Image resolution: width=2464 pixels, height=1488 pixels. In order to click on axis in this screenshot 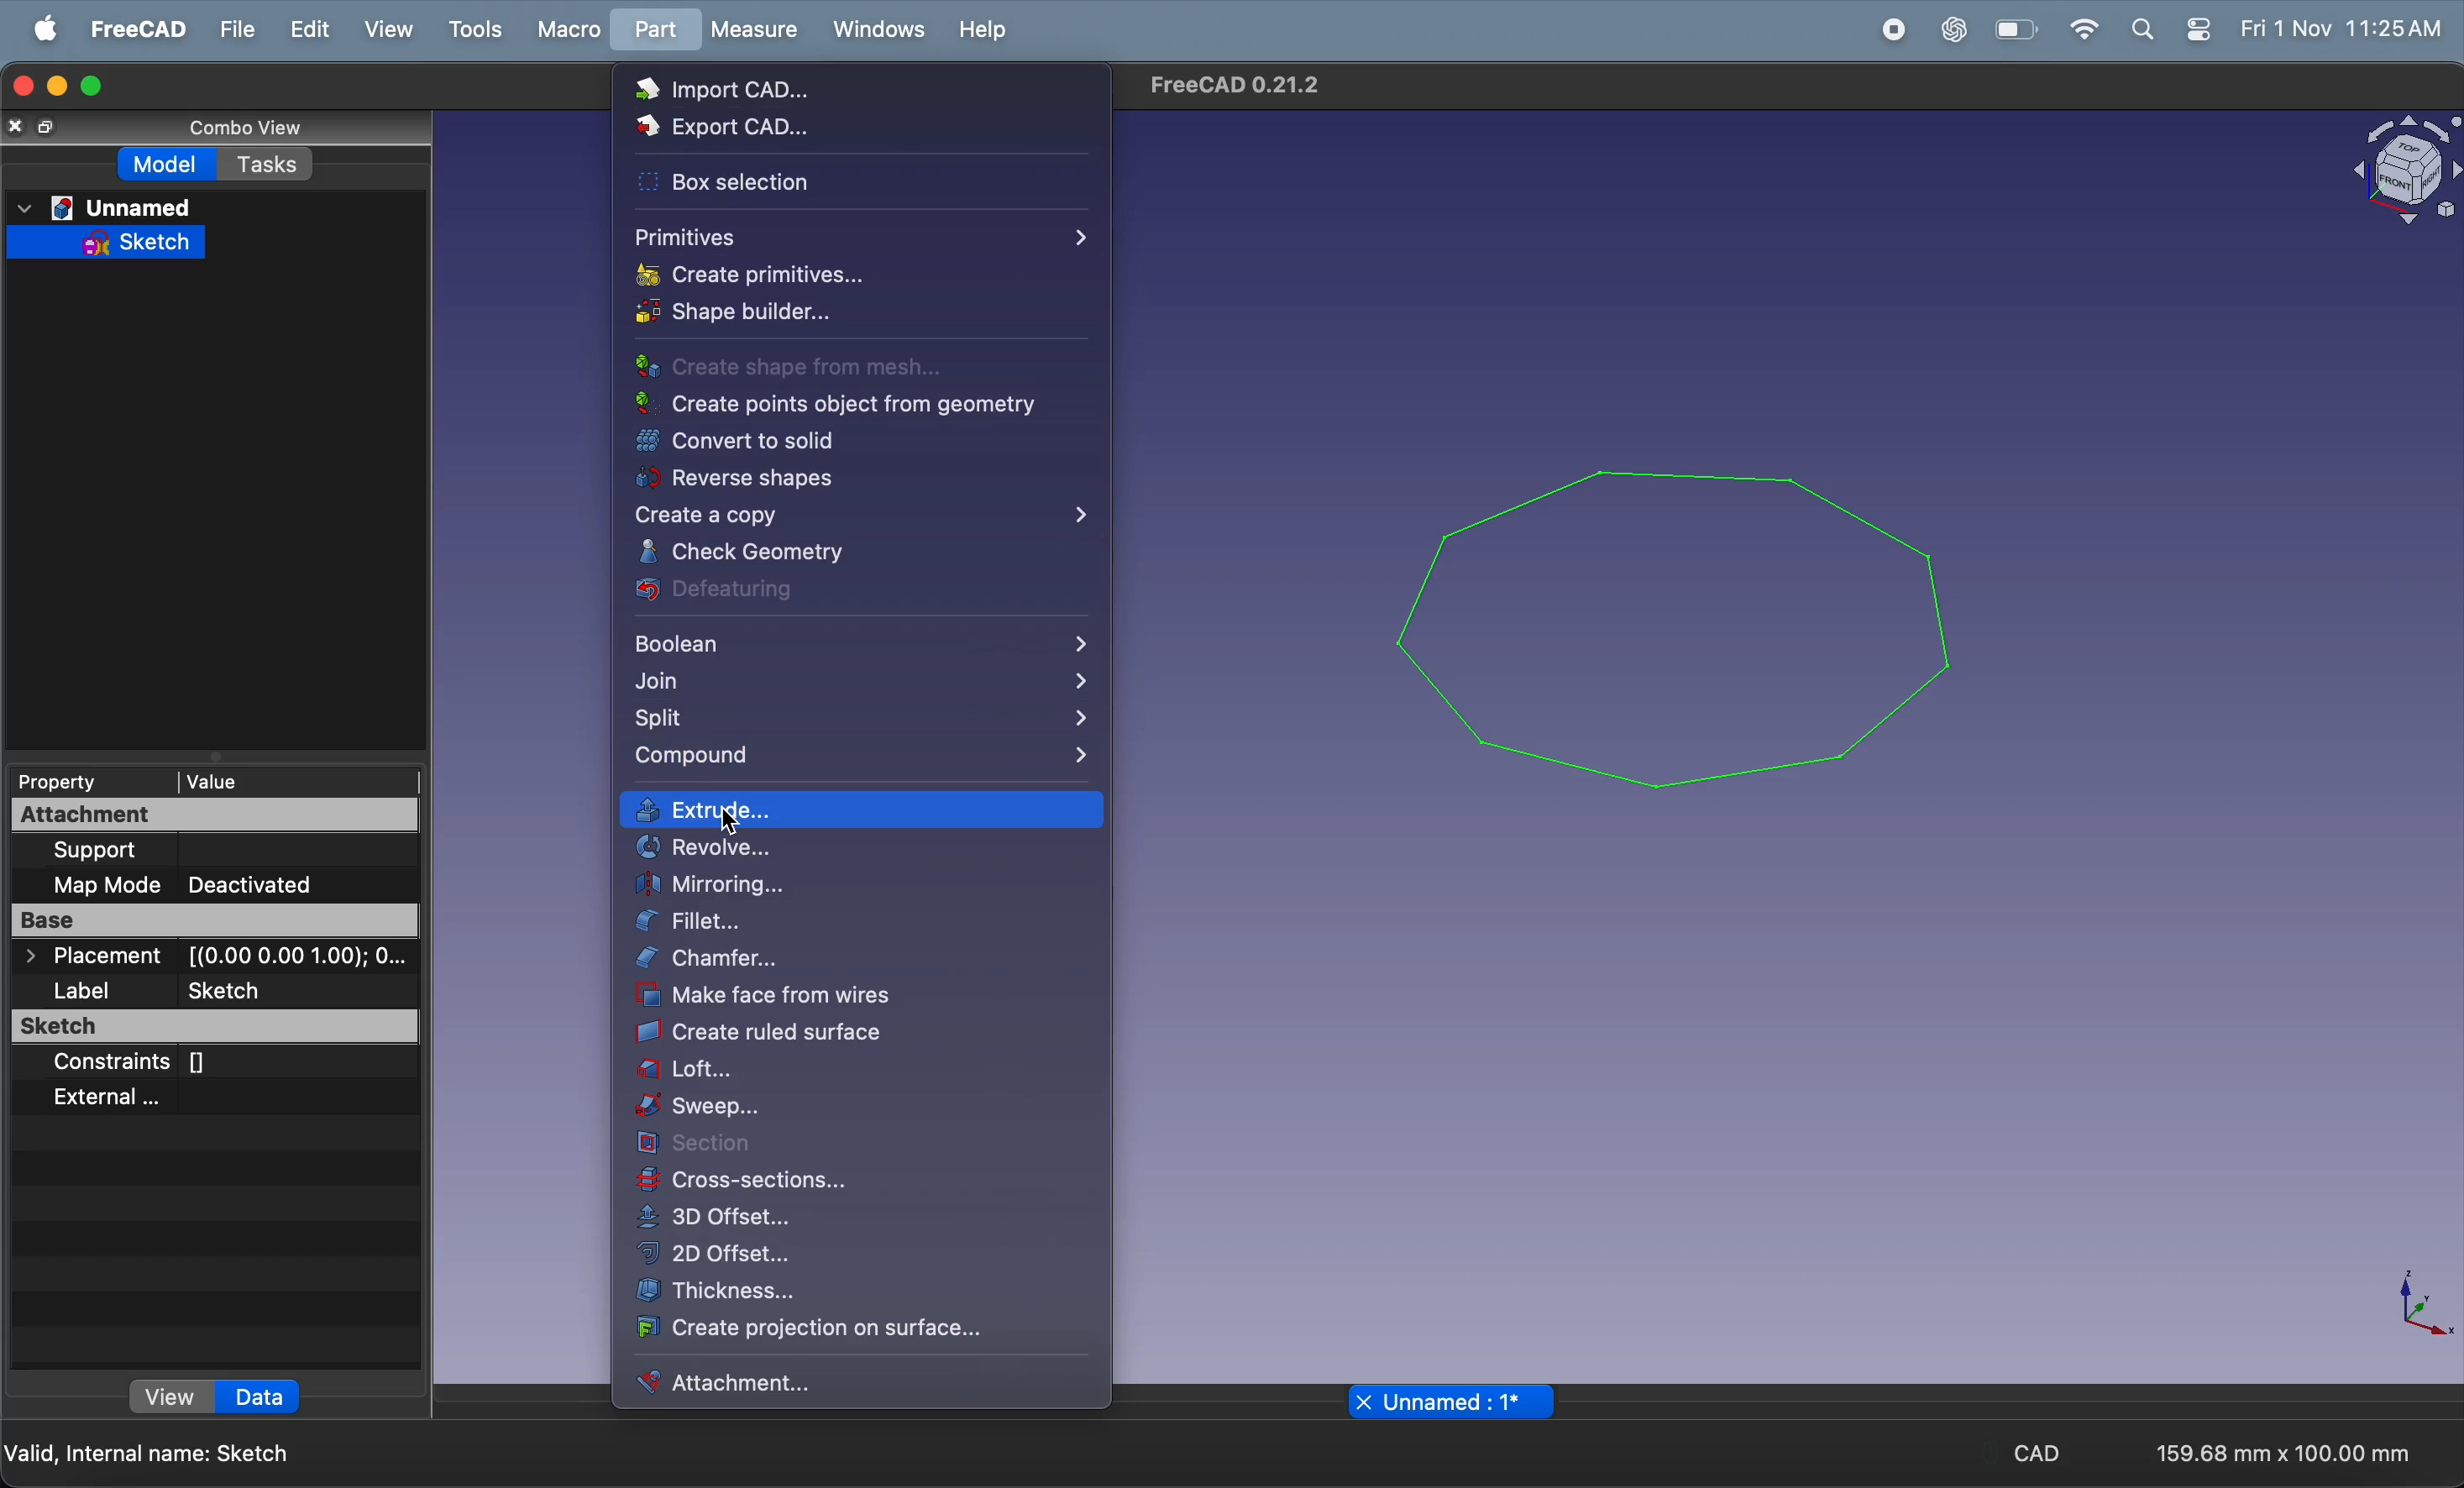, I will do `click(2414, 1306)`.